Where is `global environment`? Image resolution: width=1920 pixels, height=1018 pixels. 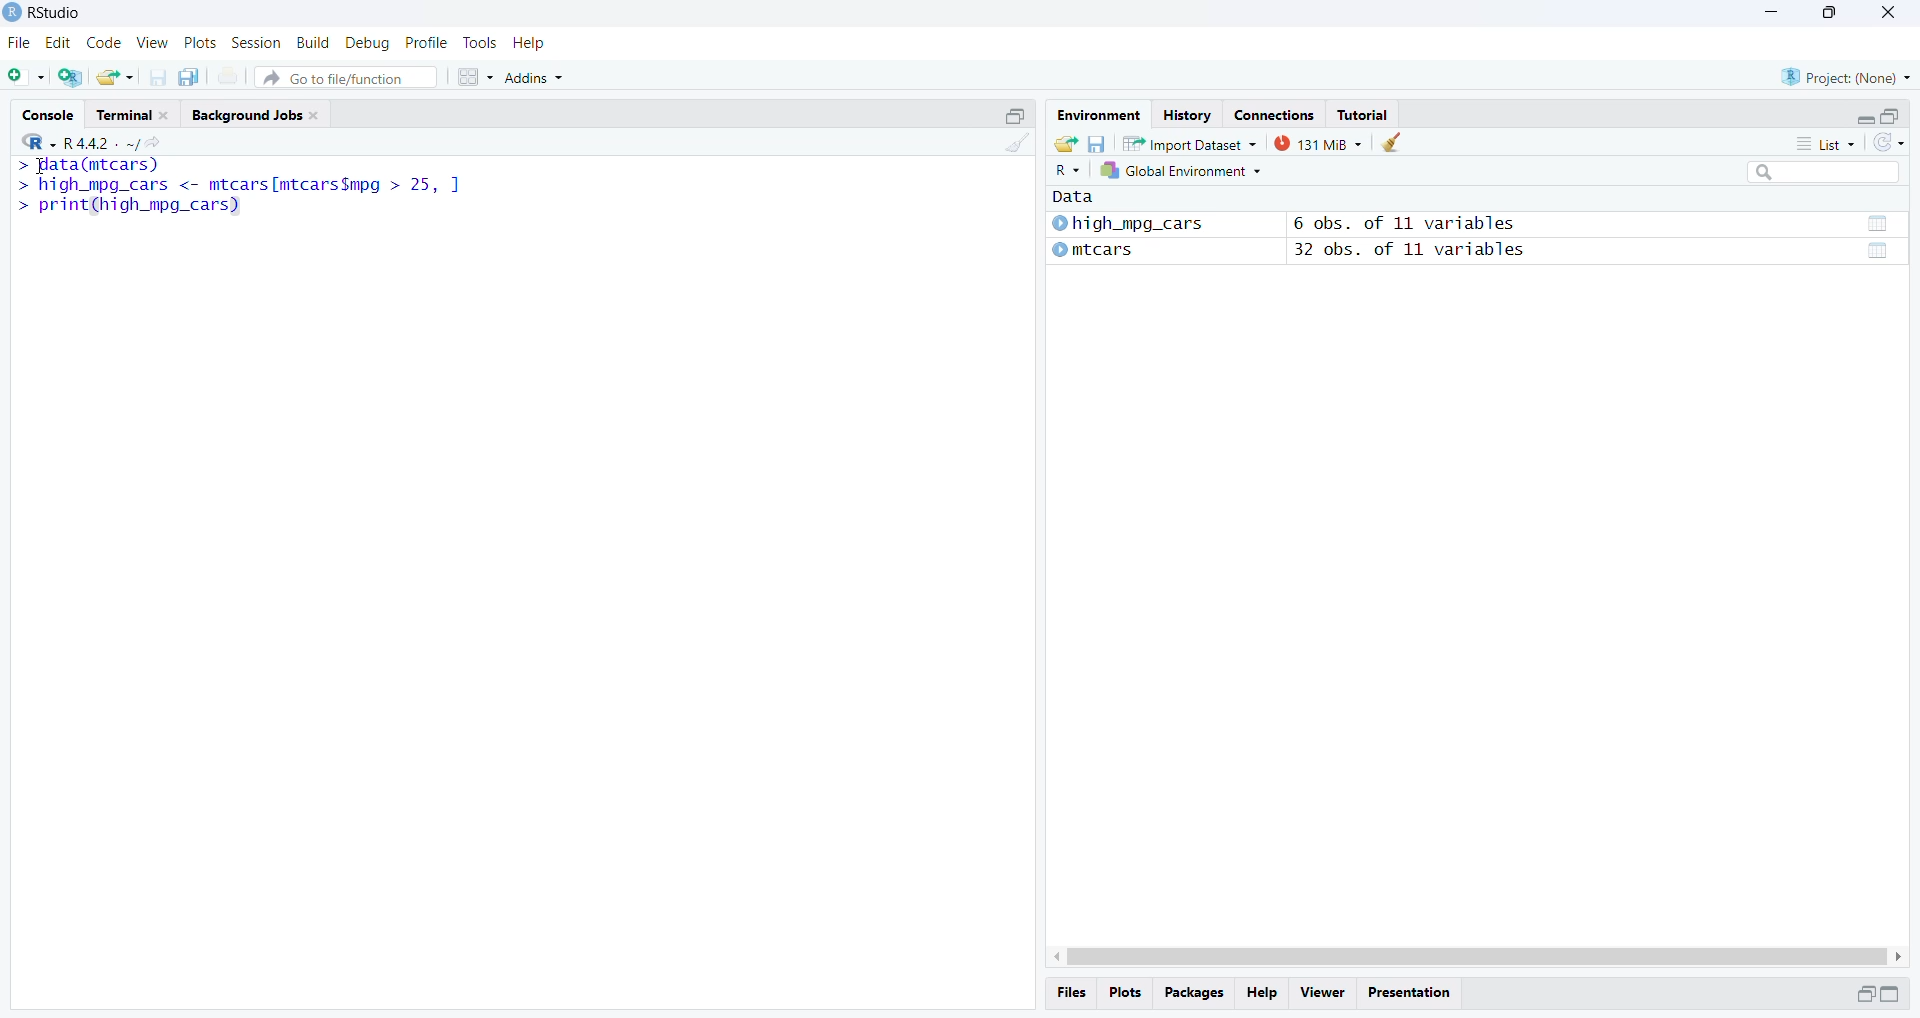 global environment is located at coordinates (1177, 171).